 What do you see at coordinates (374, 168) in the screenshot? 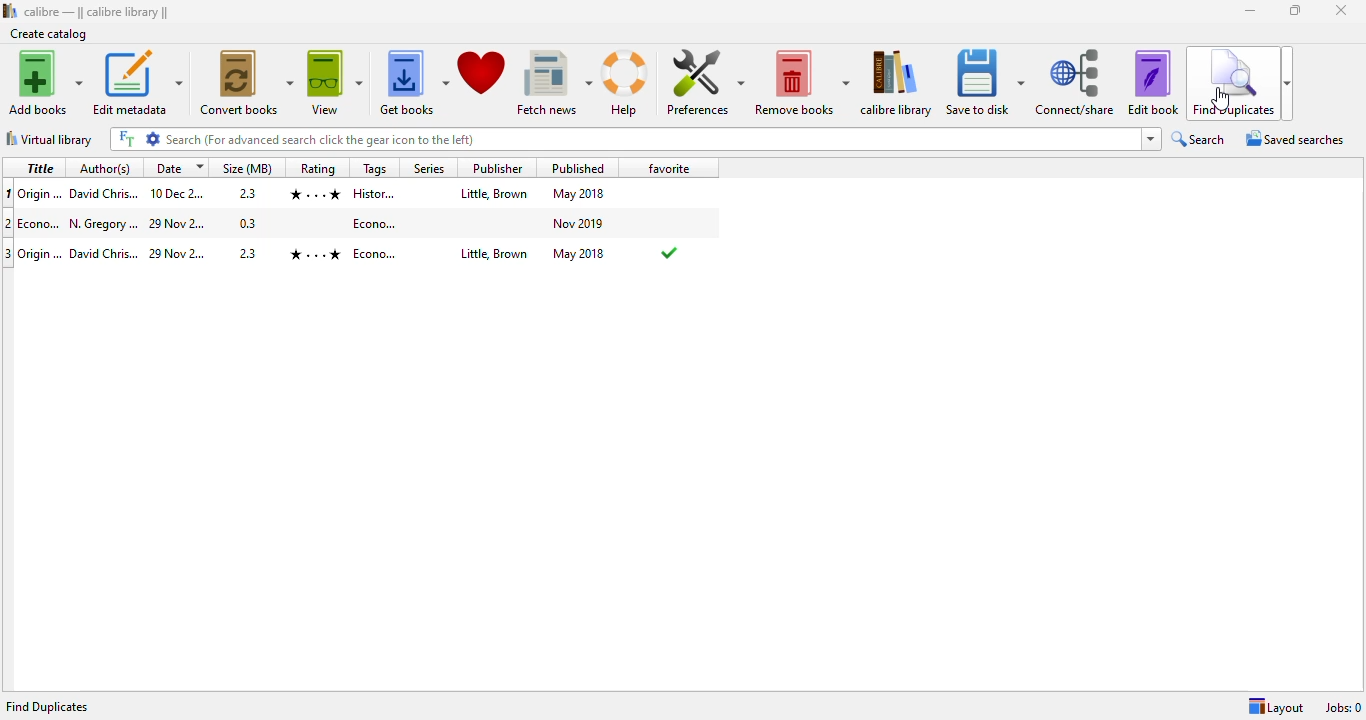
I see `tags` at bounding box center [374, 168].